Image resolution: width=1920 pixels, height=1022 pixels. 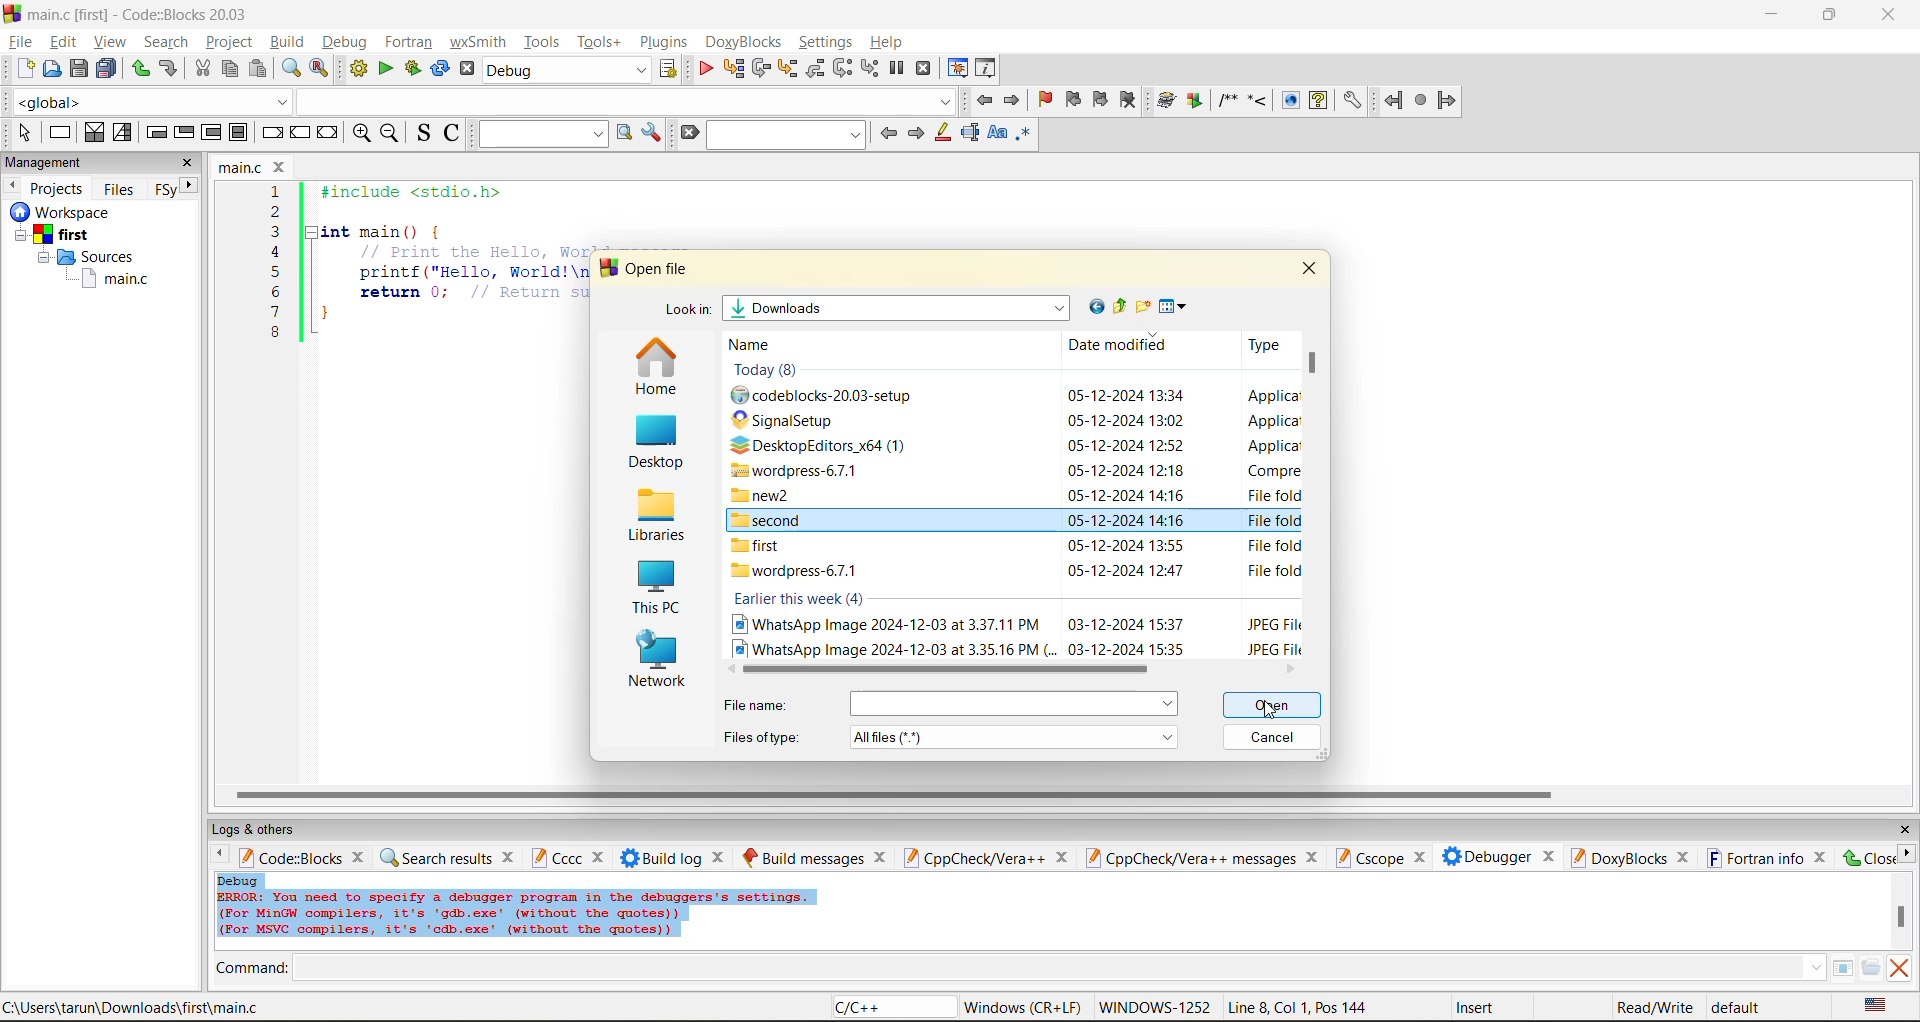 What do you see at coordinates (229, 41) in the screenshot?
I see `project` at bounding box center [229, 41].